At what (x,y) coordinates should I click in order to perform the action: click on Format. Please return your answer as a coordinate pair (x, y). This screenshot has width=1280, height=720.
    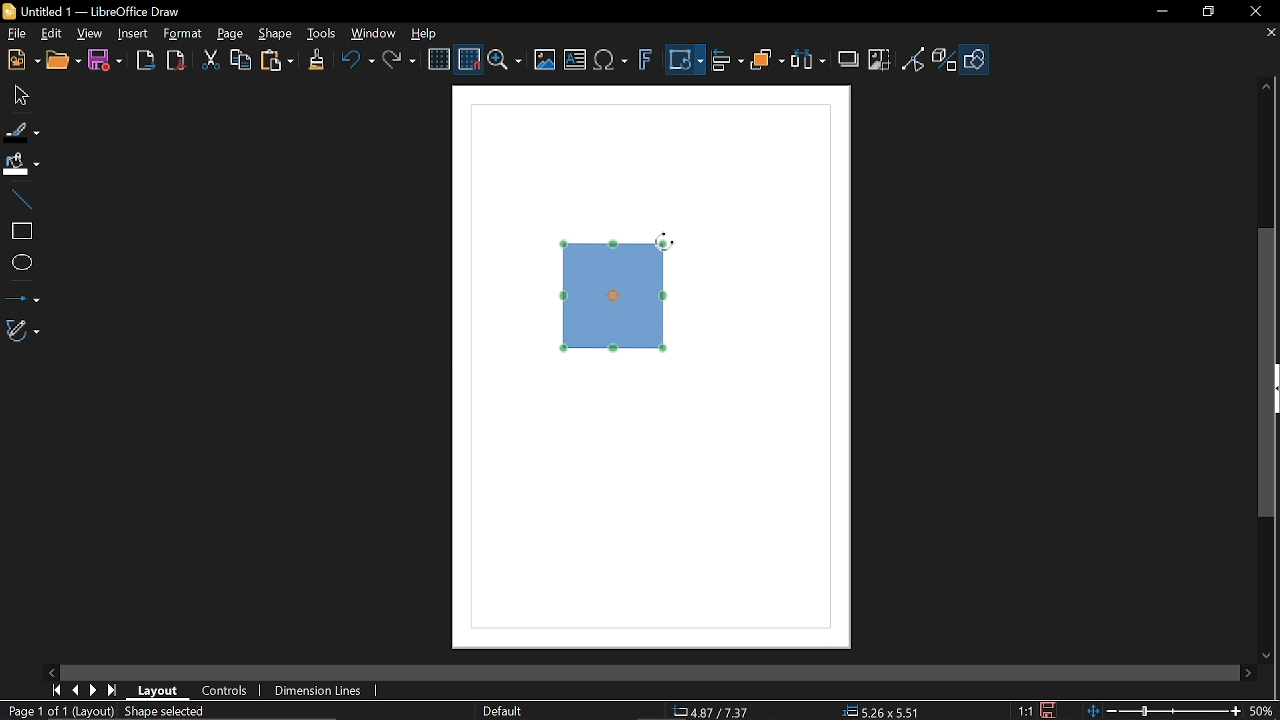
    Looking at the image, I should click on (182, 34).